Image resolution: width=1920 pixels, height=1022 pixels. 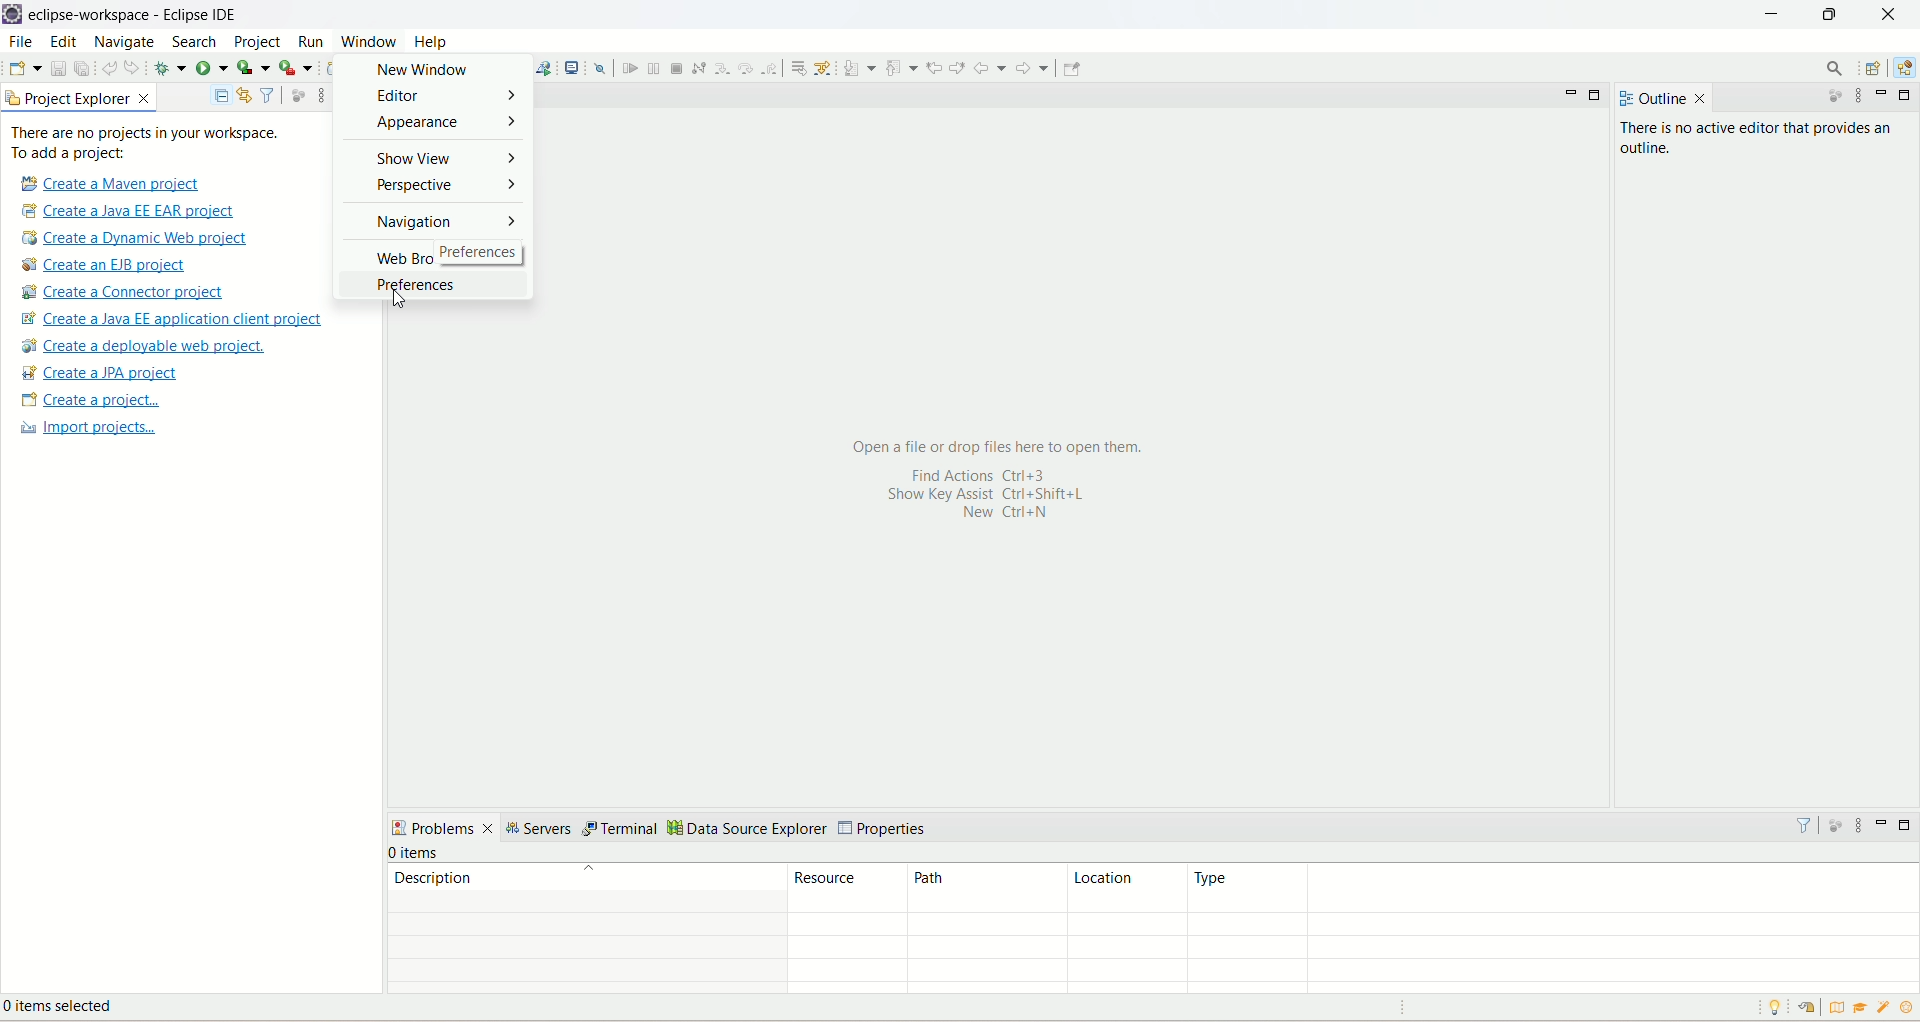 What do you see at coordinates (136, 239) in the screenshot?
I see `create a Dynamic web project` at bounding box center [136, 239].